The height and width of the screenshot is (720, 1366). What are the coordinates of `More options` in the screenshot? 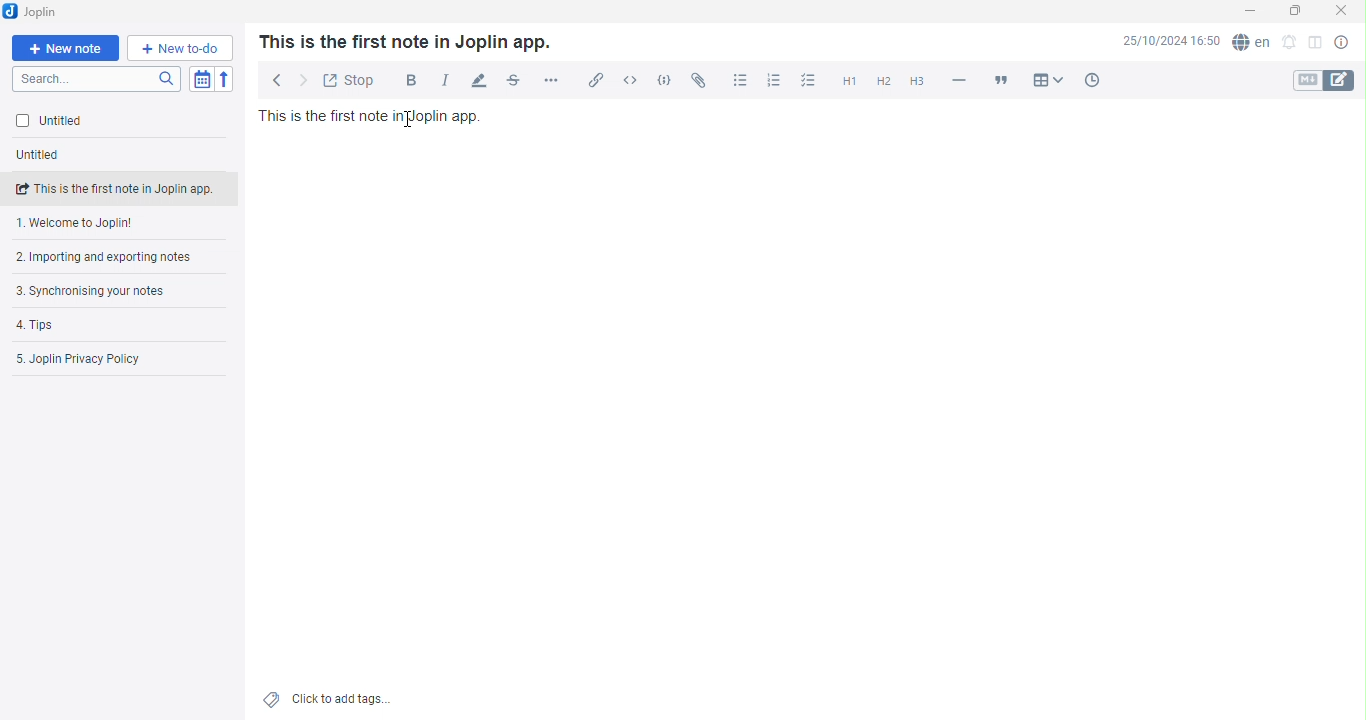 It's located at (554, 79).